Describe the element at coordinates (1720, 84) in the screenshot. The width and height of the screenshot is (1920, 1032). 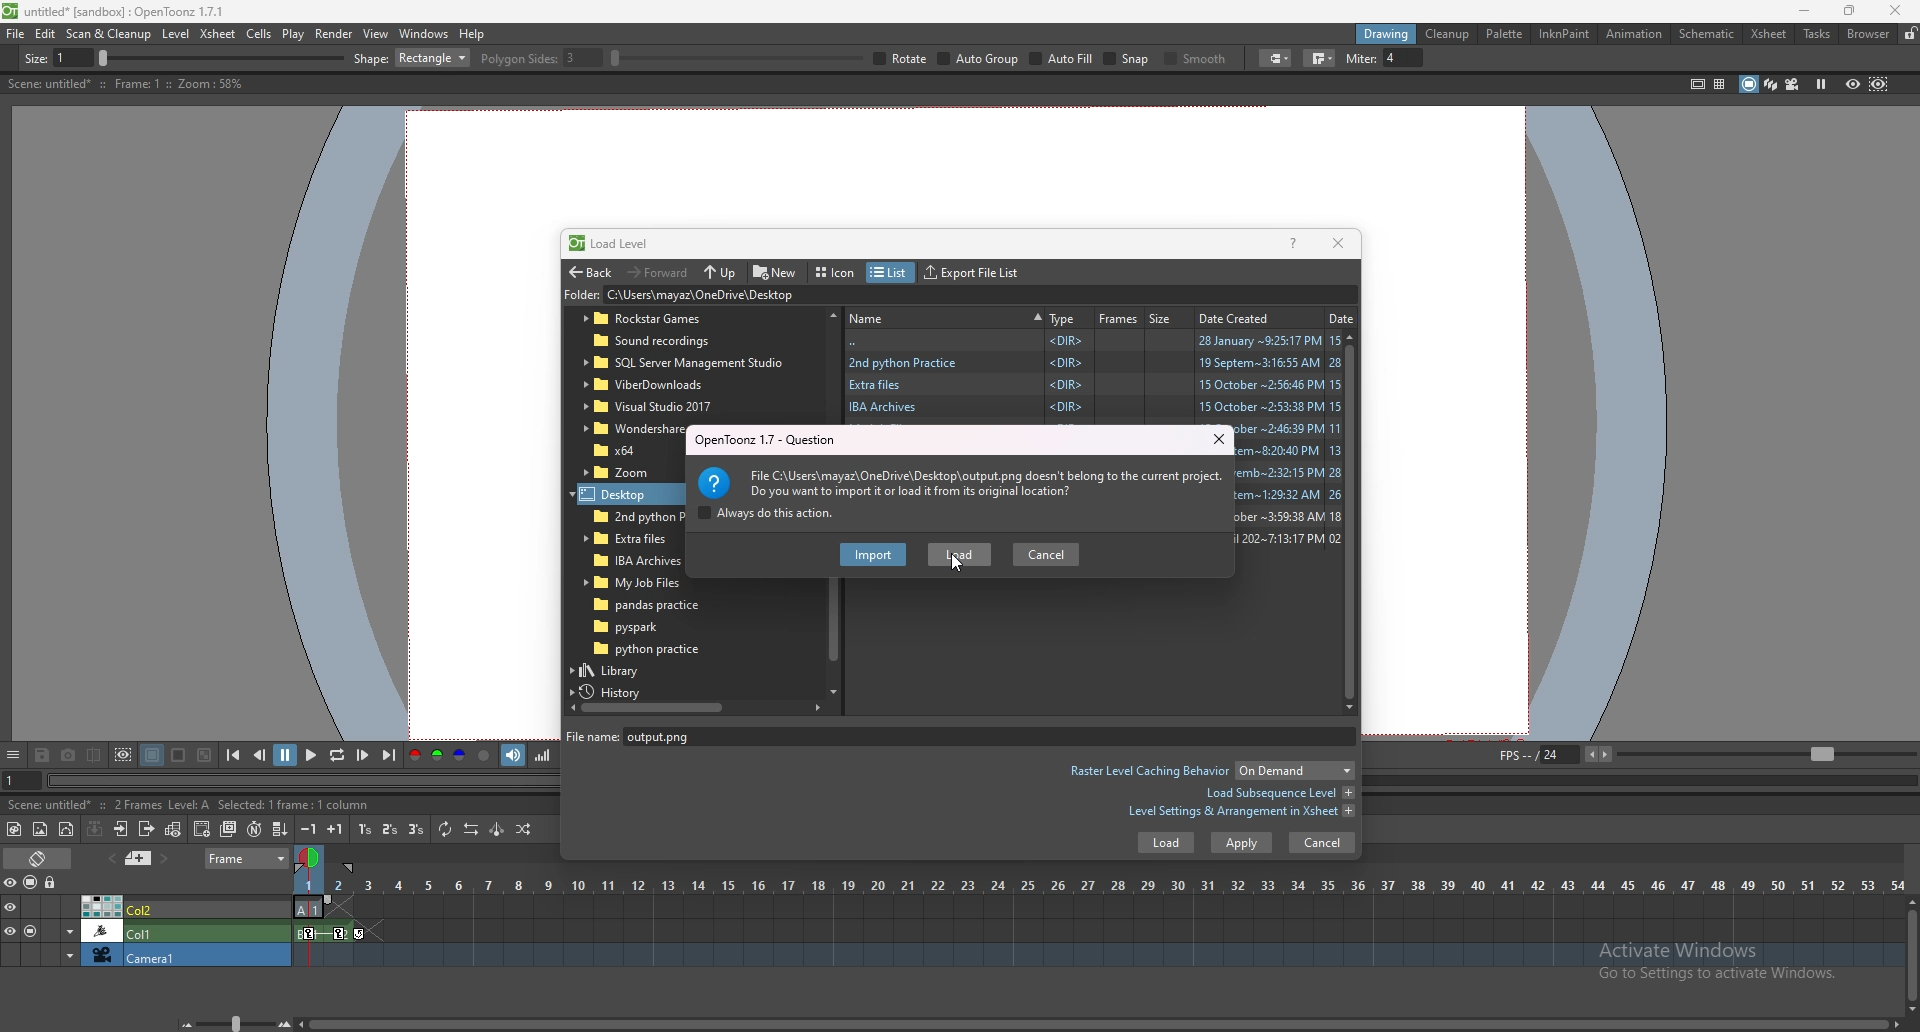
I see `field guide` at that location.